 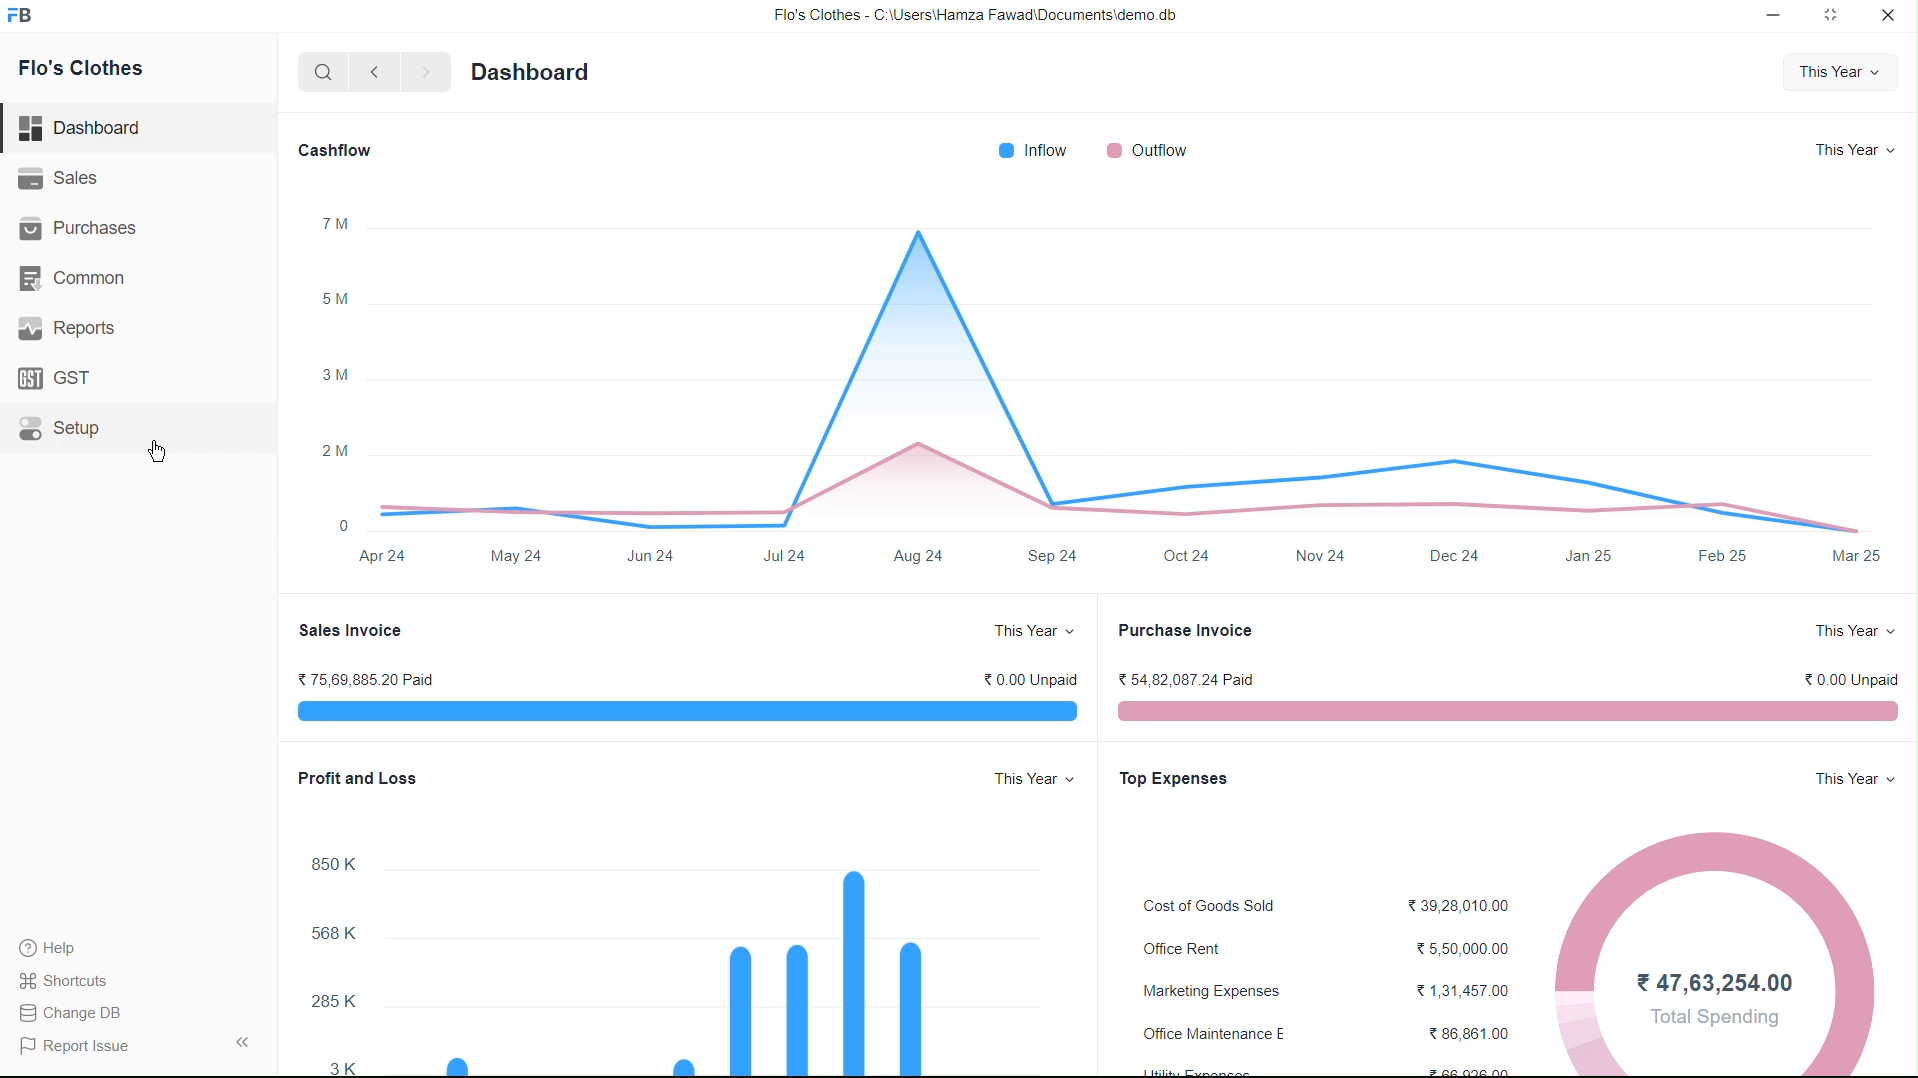 I want to click on Graph, so click(x=682, y=970).